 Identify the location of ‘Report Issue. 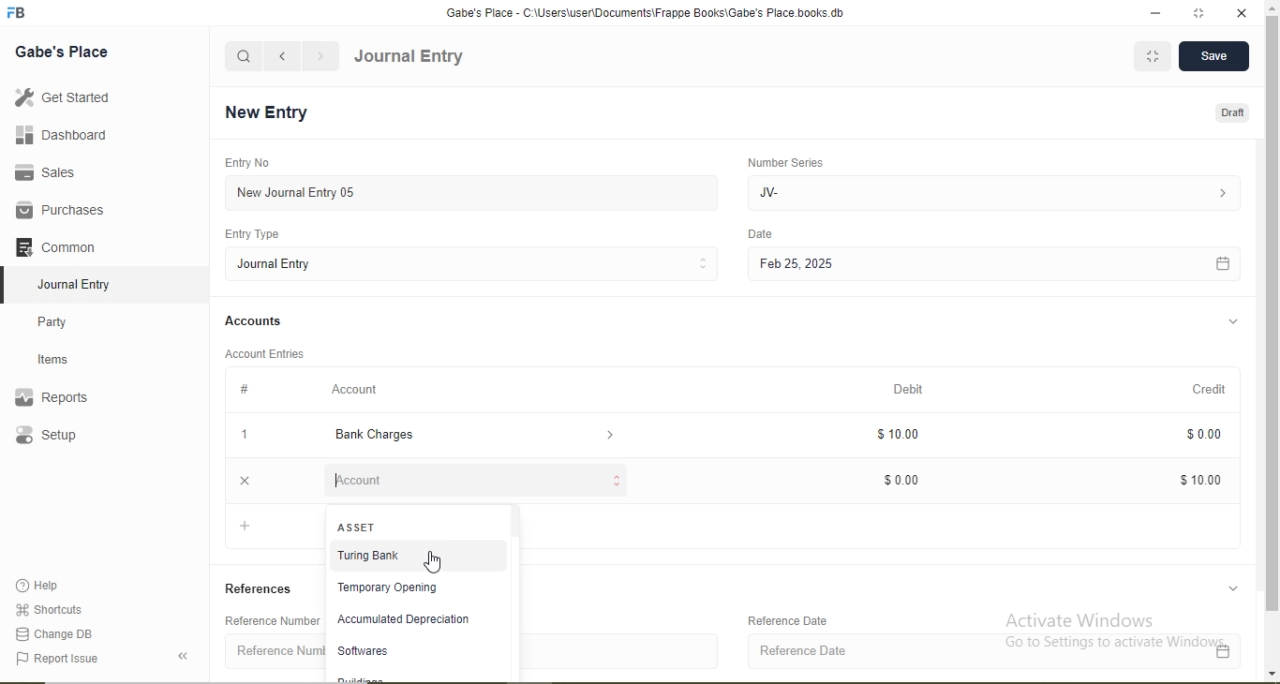
(78, 659).